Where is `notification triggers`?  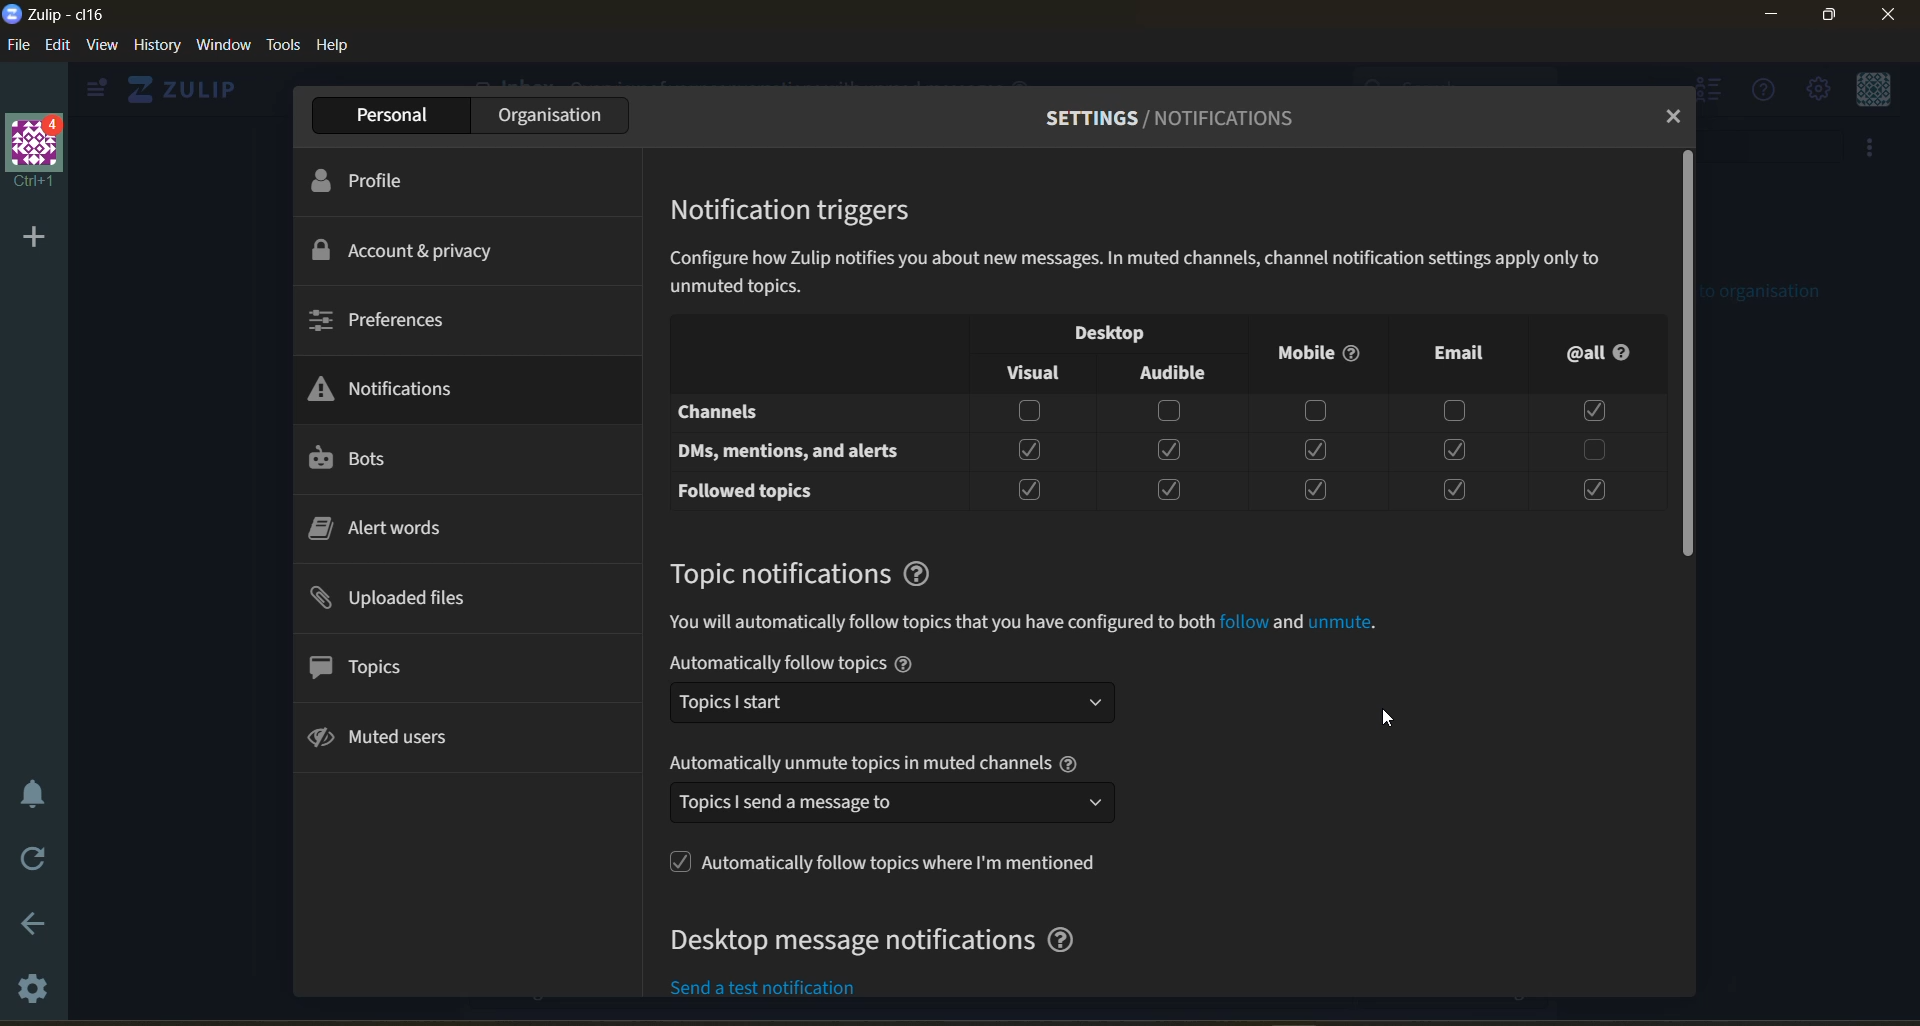 notification triggers is located at coordinates (805, 214).